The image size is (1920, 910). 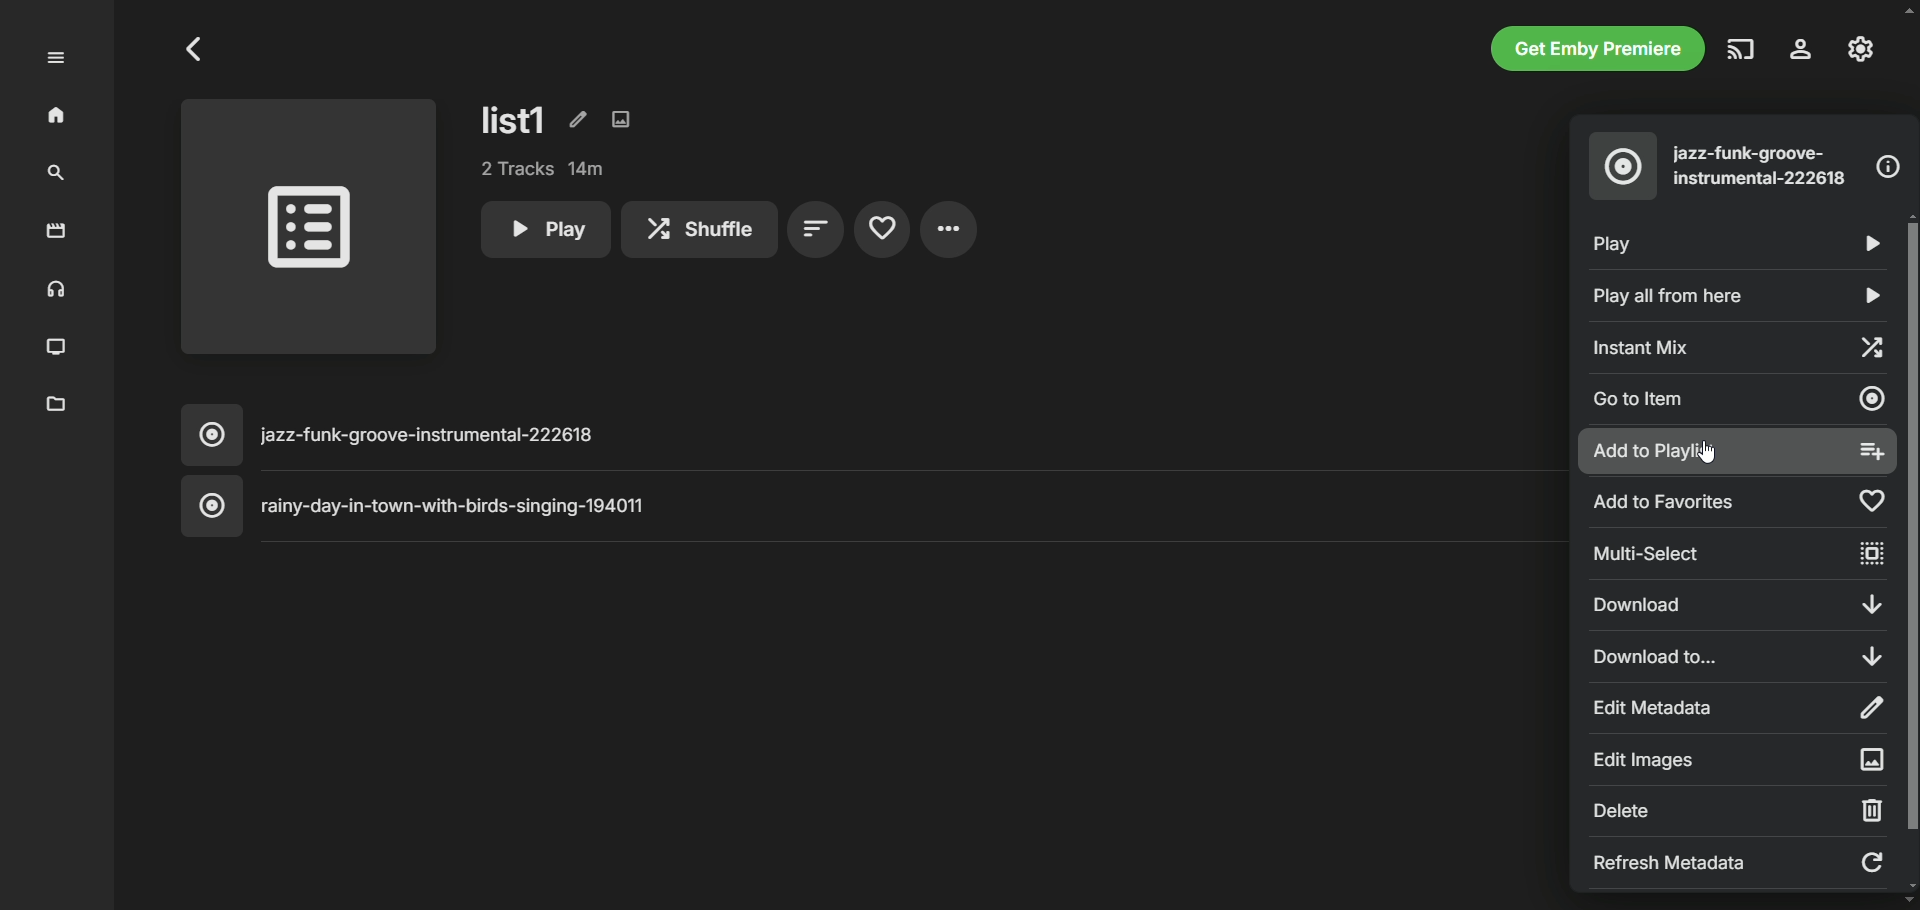 What do you see at coordinates (1738, 708) in the screenshot?
I see `edit metadata` at bounding box center [1738, 708].